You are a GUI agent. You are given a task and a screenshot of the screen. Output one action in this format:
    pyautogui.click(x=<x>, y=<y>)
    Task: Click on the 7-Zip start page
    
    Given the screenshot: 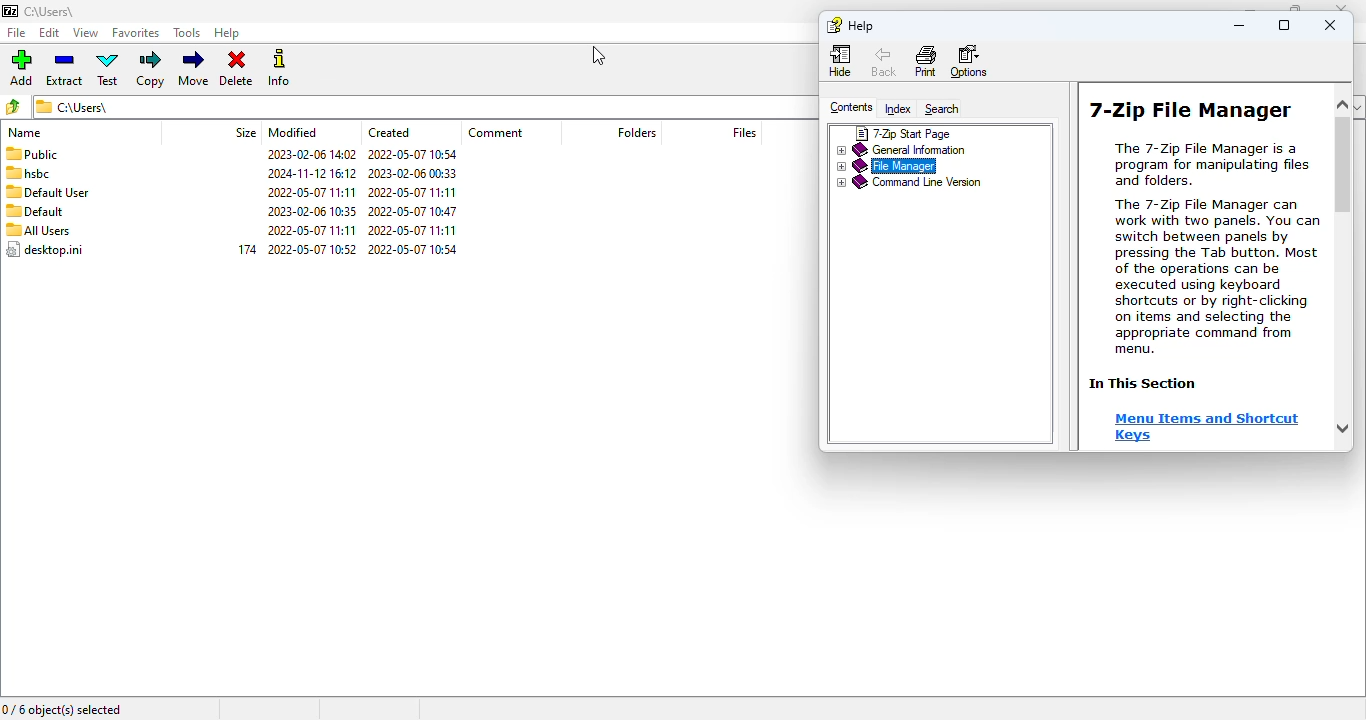 What is the action you would take?
    pyautogui.click(x=903, y=134)
    